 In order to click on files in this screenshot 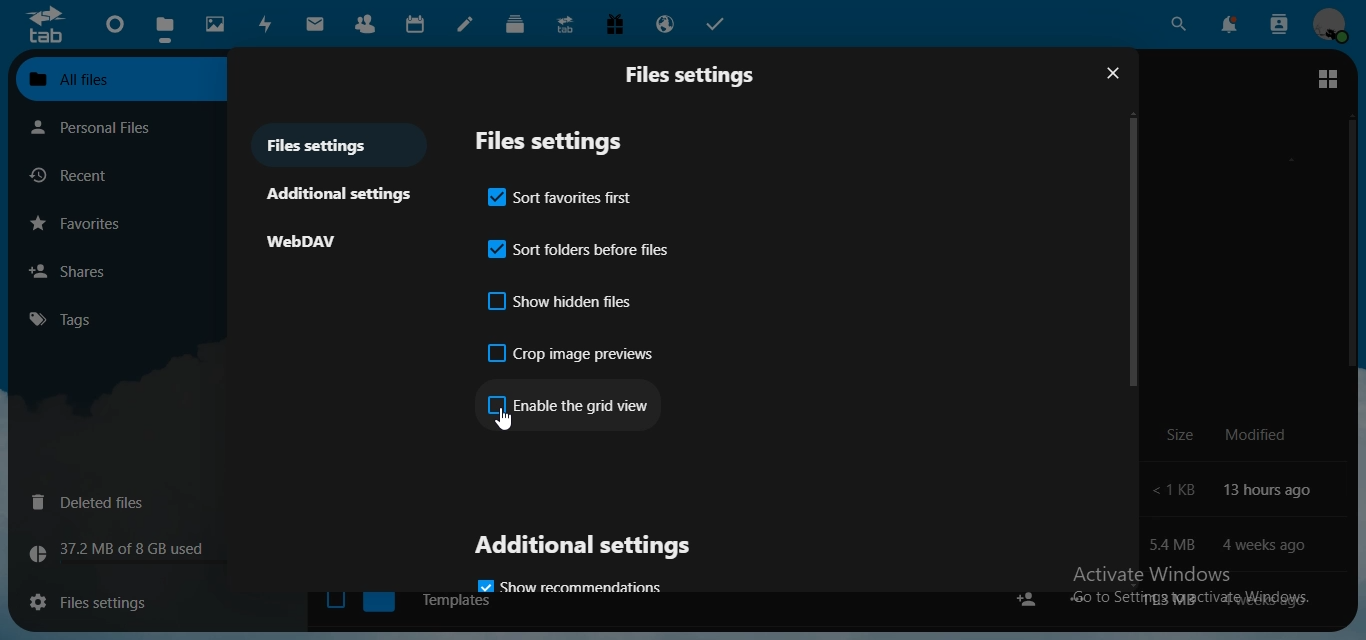, I will do `click(164, 28)`.